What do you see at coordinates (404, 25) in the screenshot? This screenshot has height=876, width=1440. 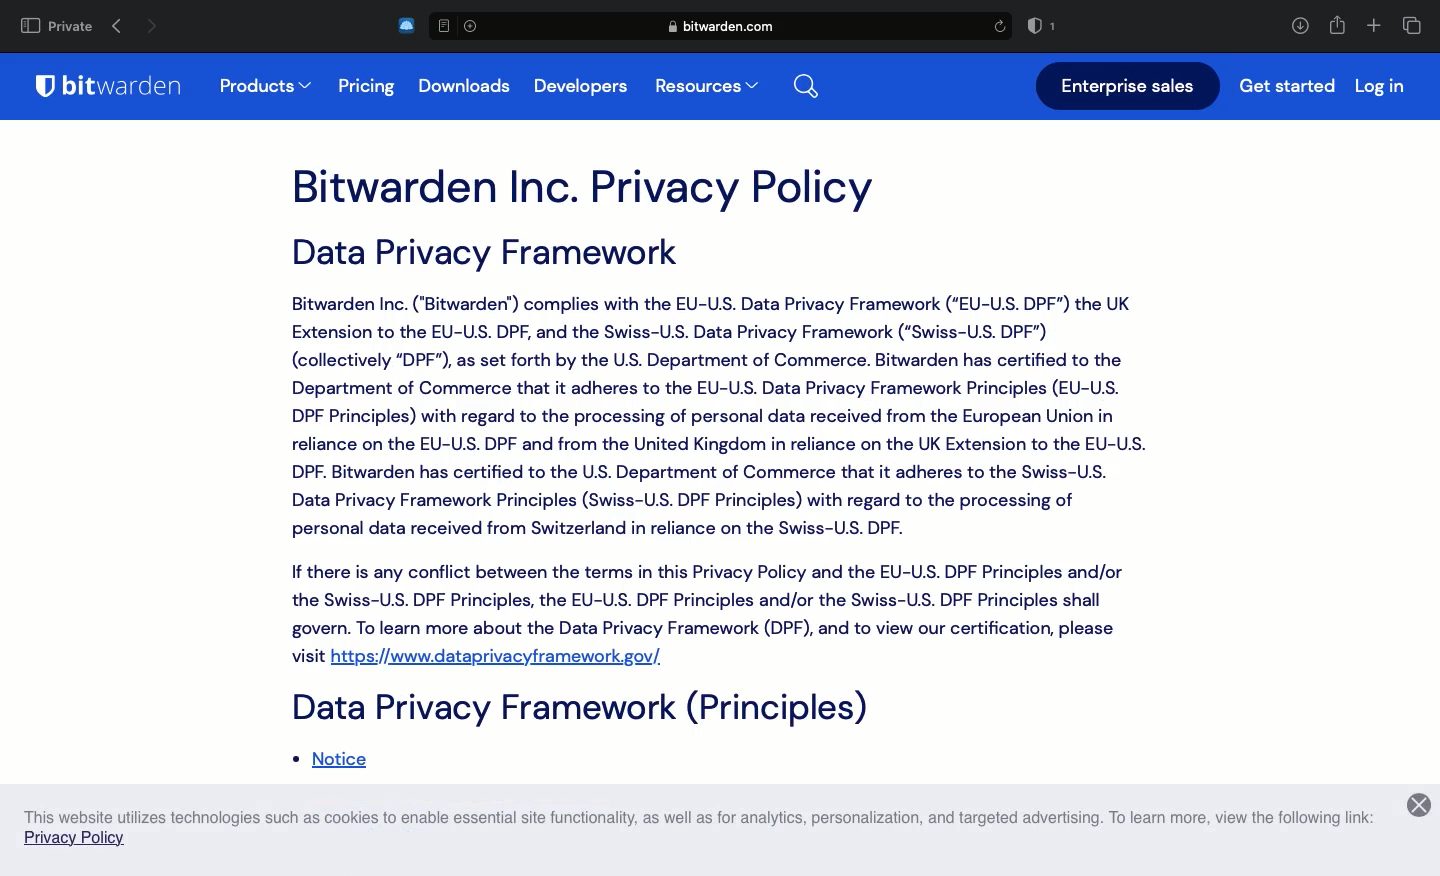 I see `extension` at bounding box center [404, 25].